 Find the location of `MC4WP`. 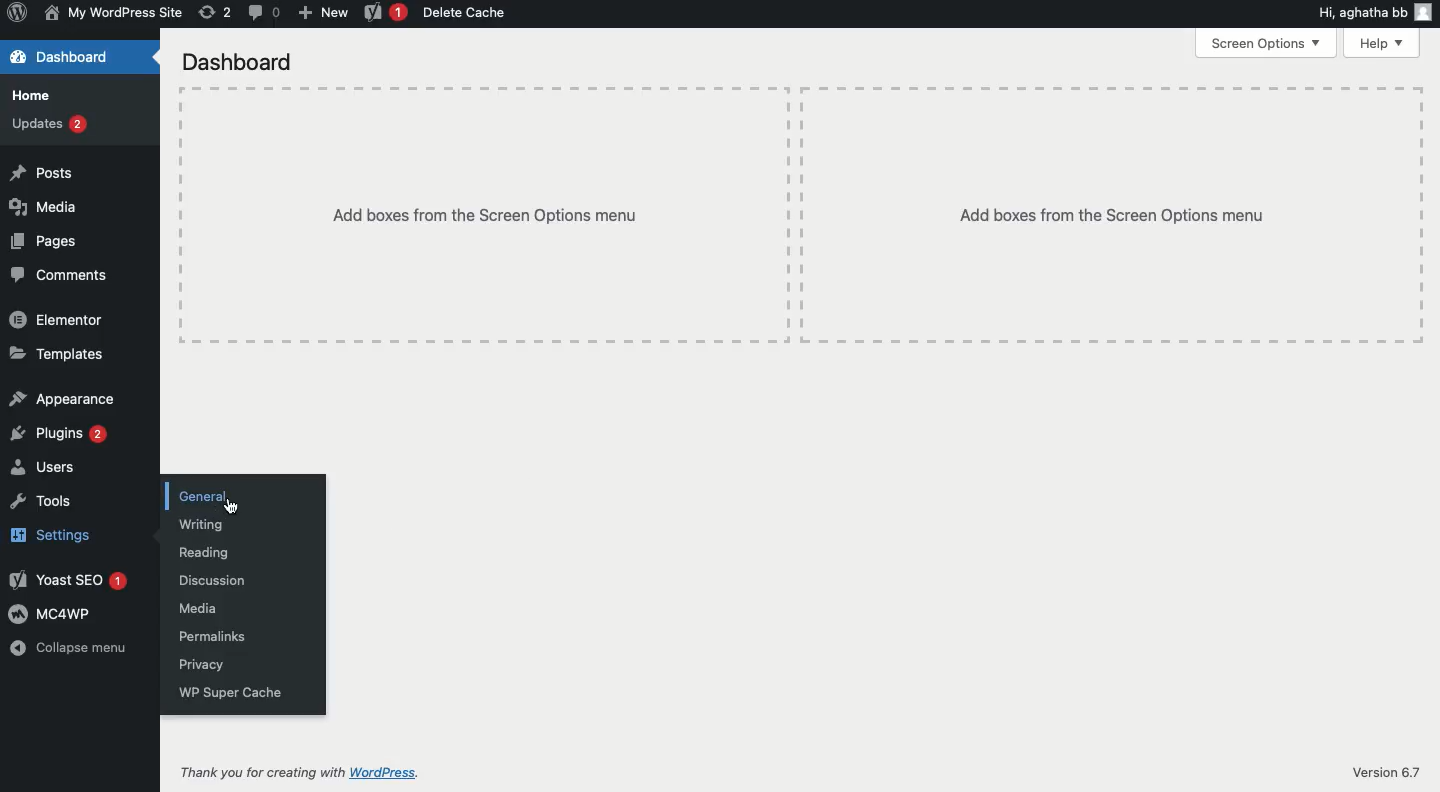

MC4WP is located at coordinates (48, 614).